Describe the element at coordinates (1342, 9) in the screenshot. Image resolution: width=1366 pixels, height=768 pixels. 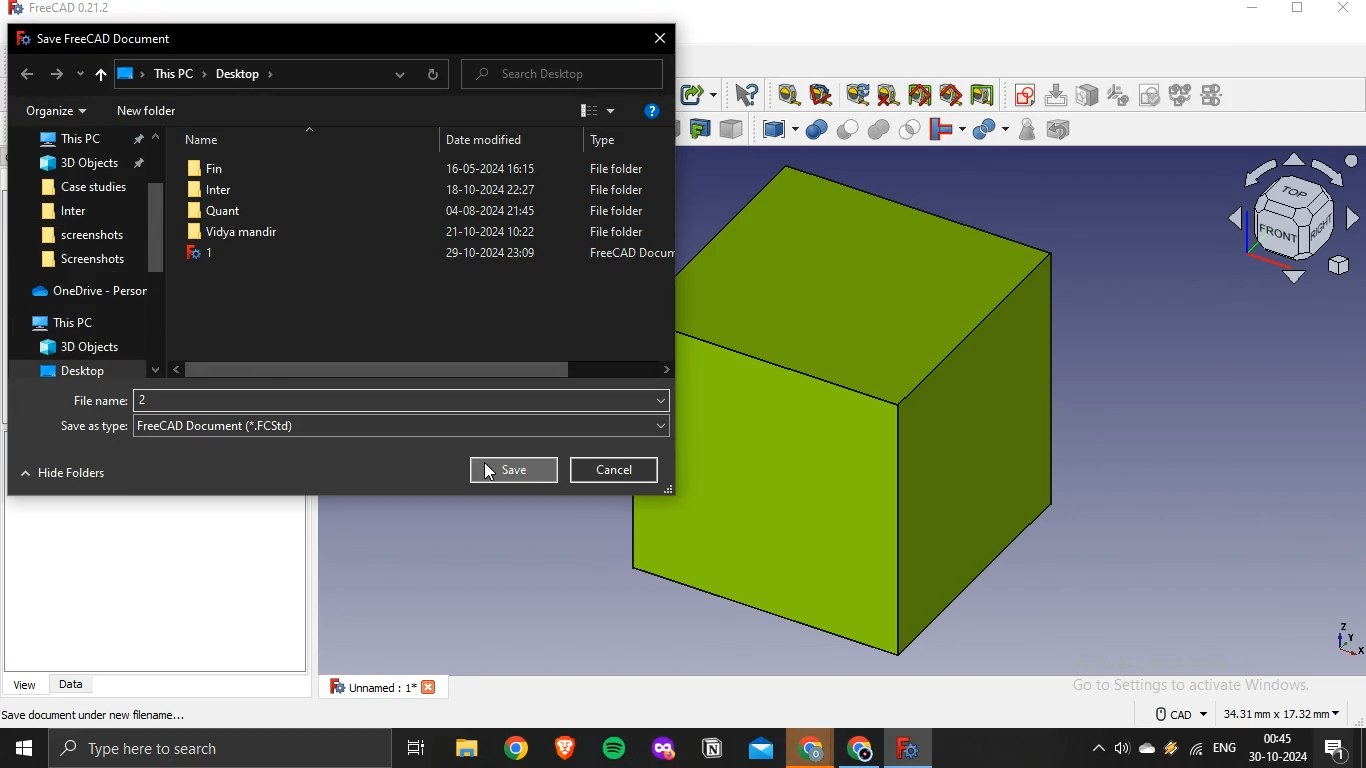
I see `close` at that location.